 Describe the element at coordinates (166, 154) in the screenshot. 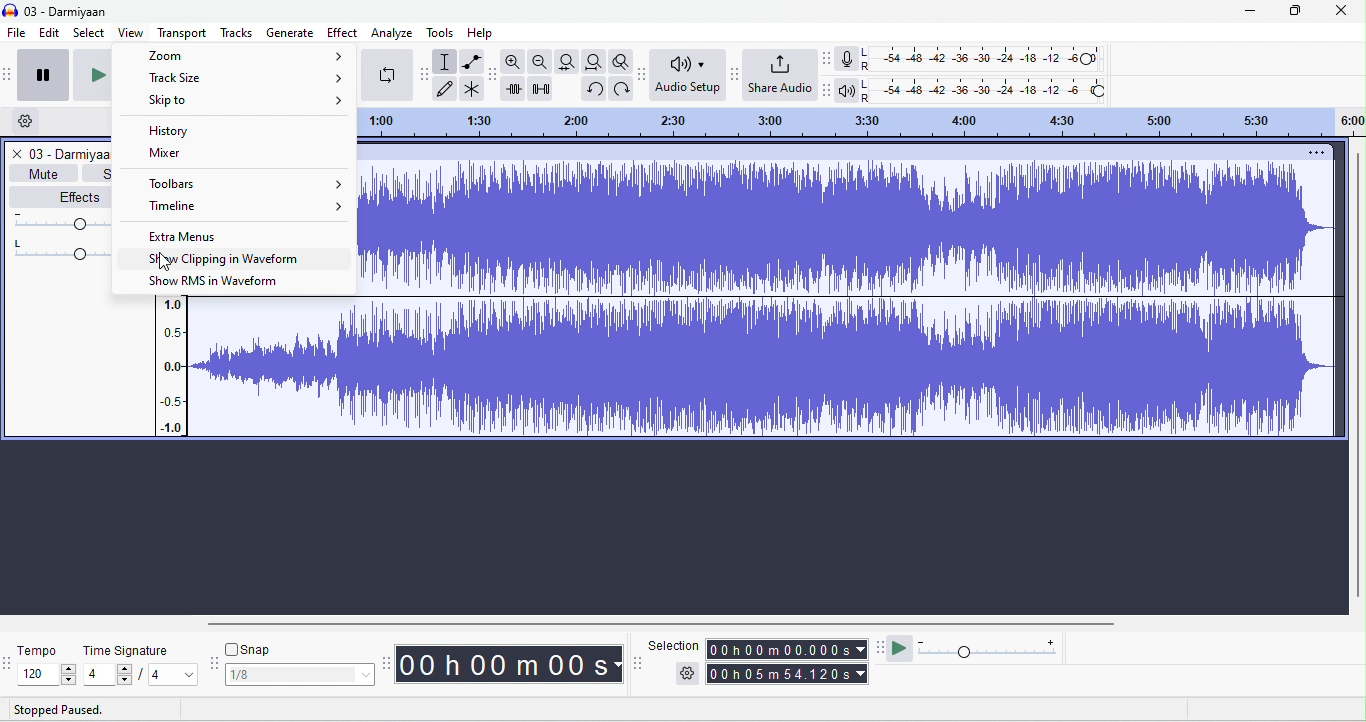

I see `mixer` at that location.